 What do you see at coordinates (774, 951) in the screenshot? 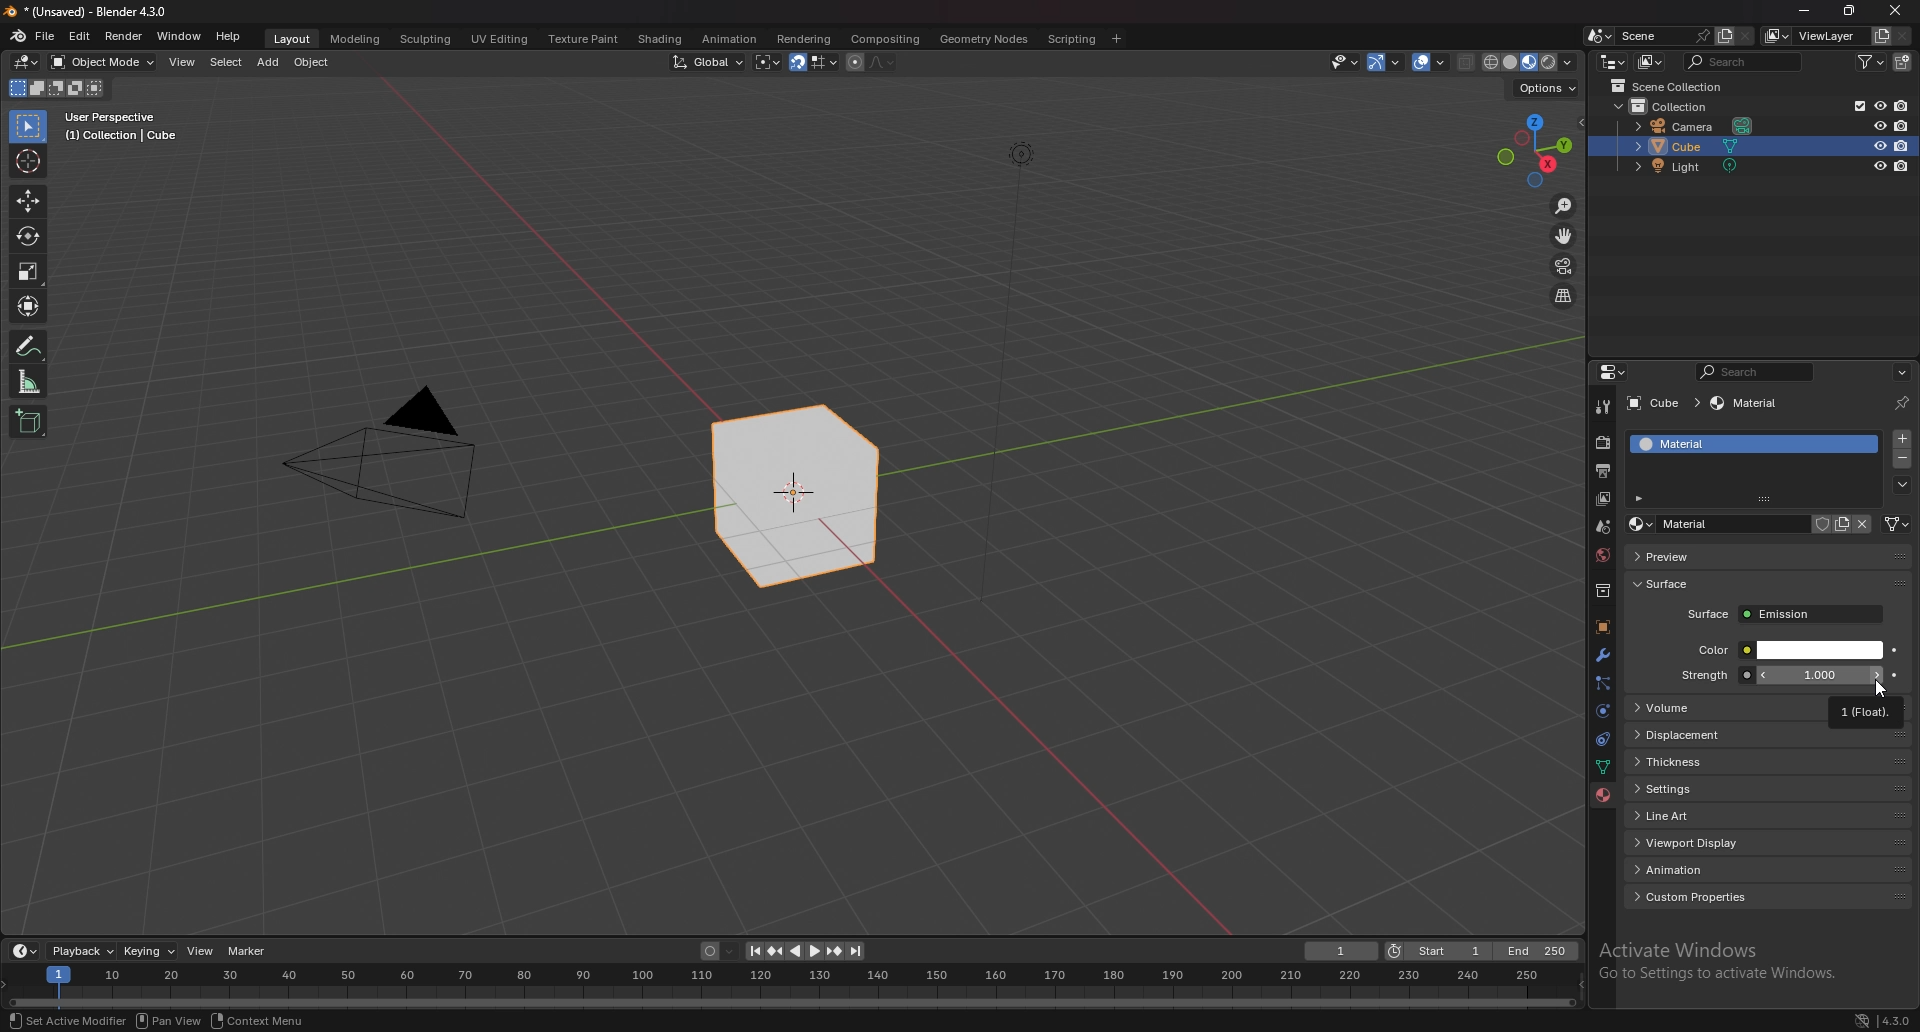
I see `jump to keyframe` at bounding box center [774, 951].